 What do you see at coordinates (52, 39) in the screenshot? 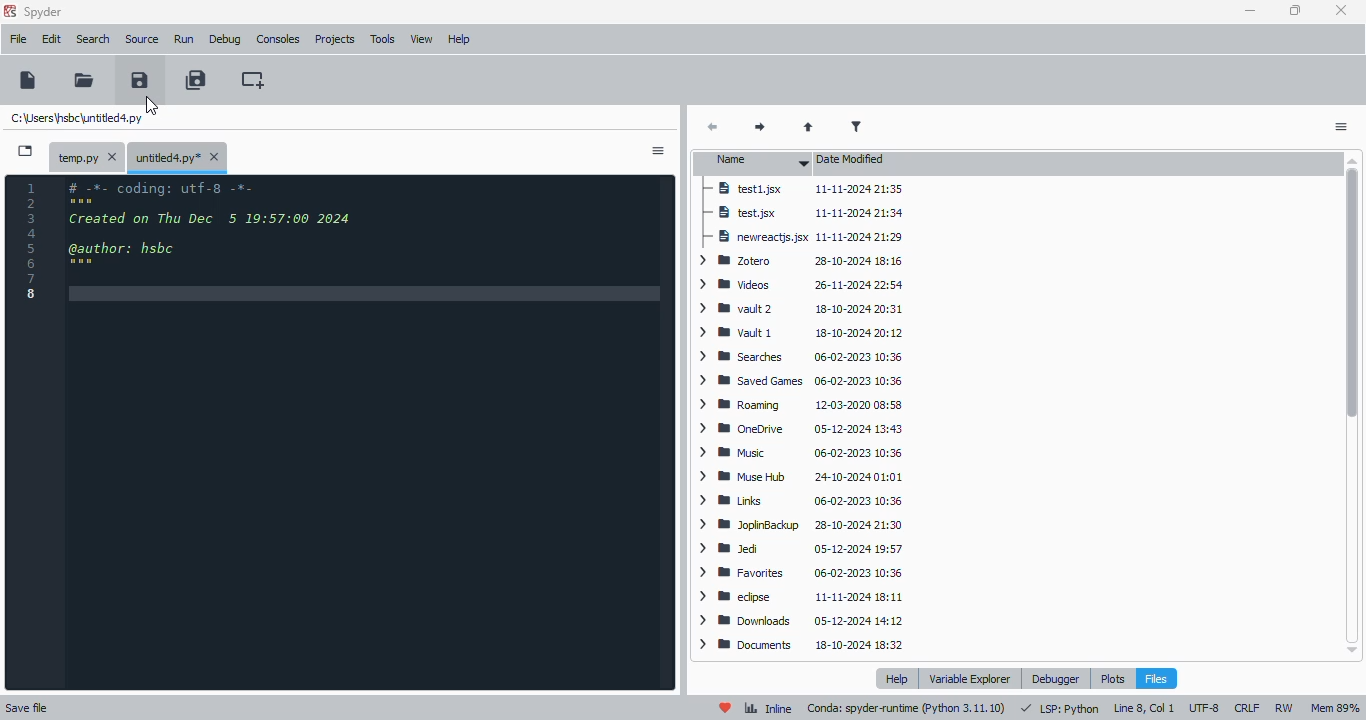
I see `edit` at bounding box center [52, 39].